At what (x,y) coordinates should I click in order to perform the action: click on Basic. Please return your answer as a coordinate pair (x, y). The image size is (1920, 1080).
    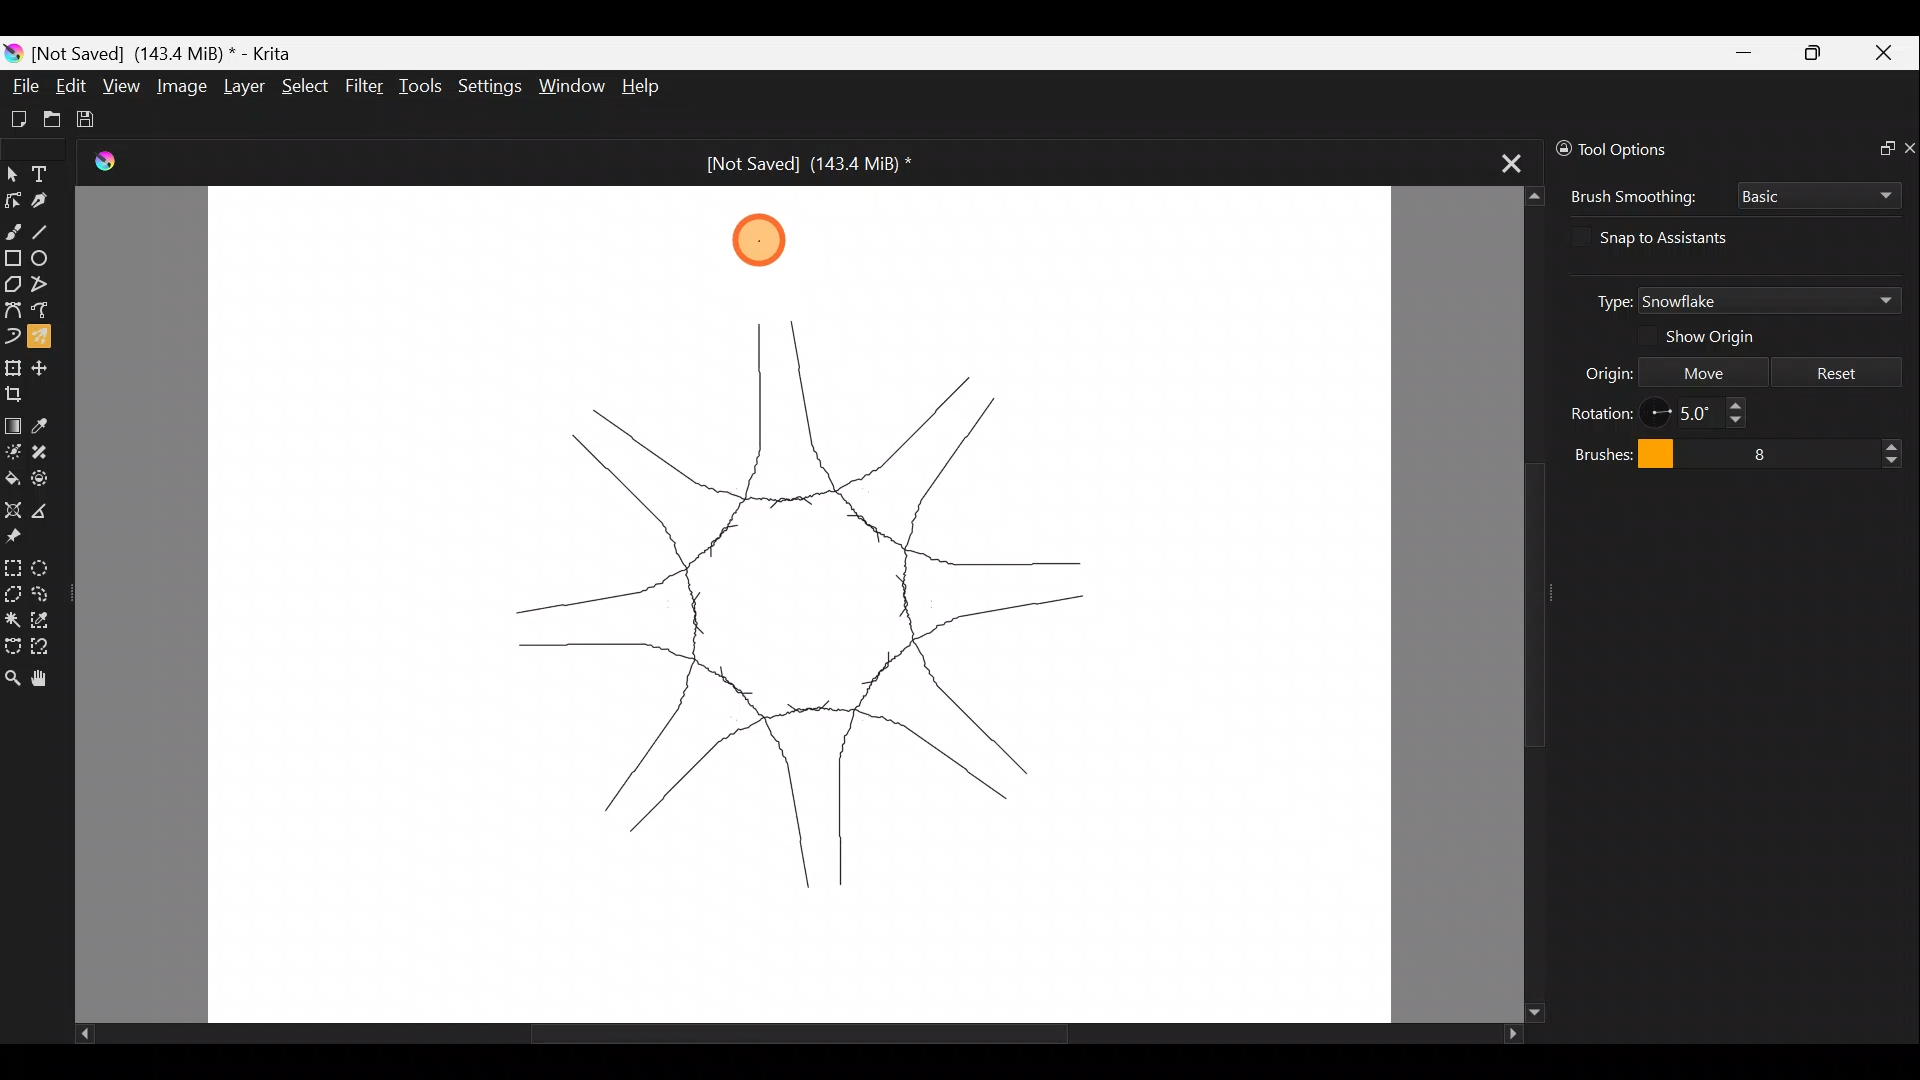
    Looking at the image, I should click on (1819, 197).